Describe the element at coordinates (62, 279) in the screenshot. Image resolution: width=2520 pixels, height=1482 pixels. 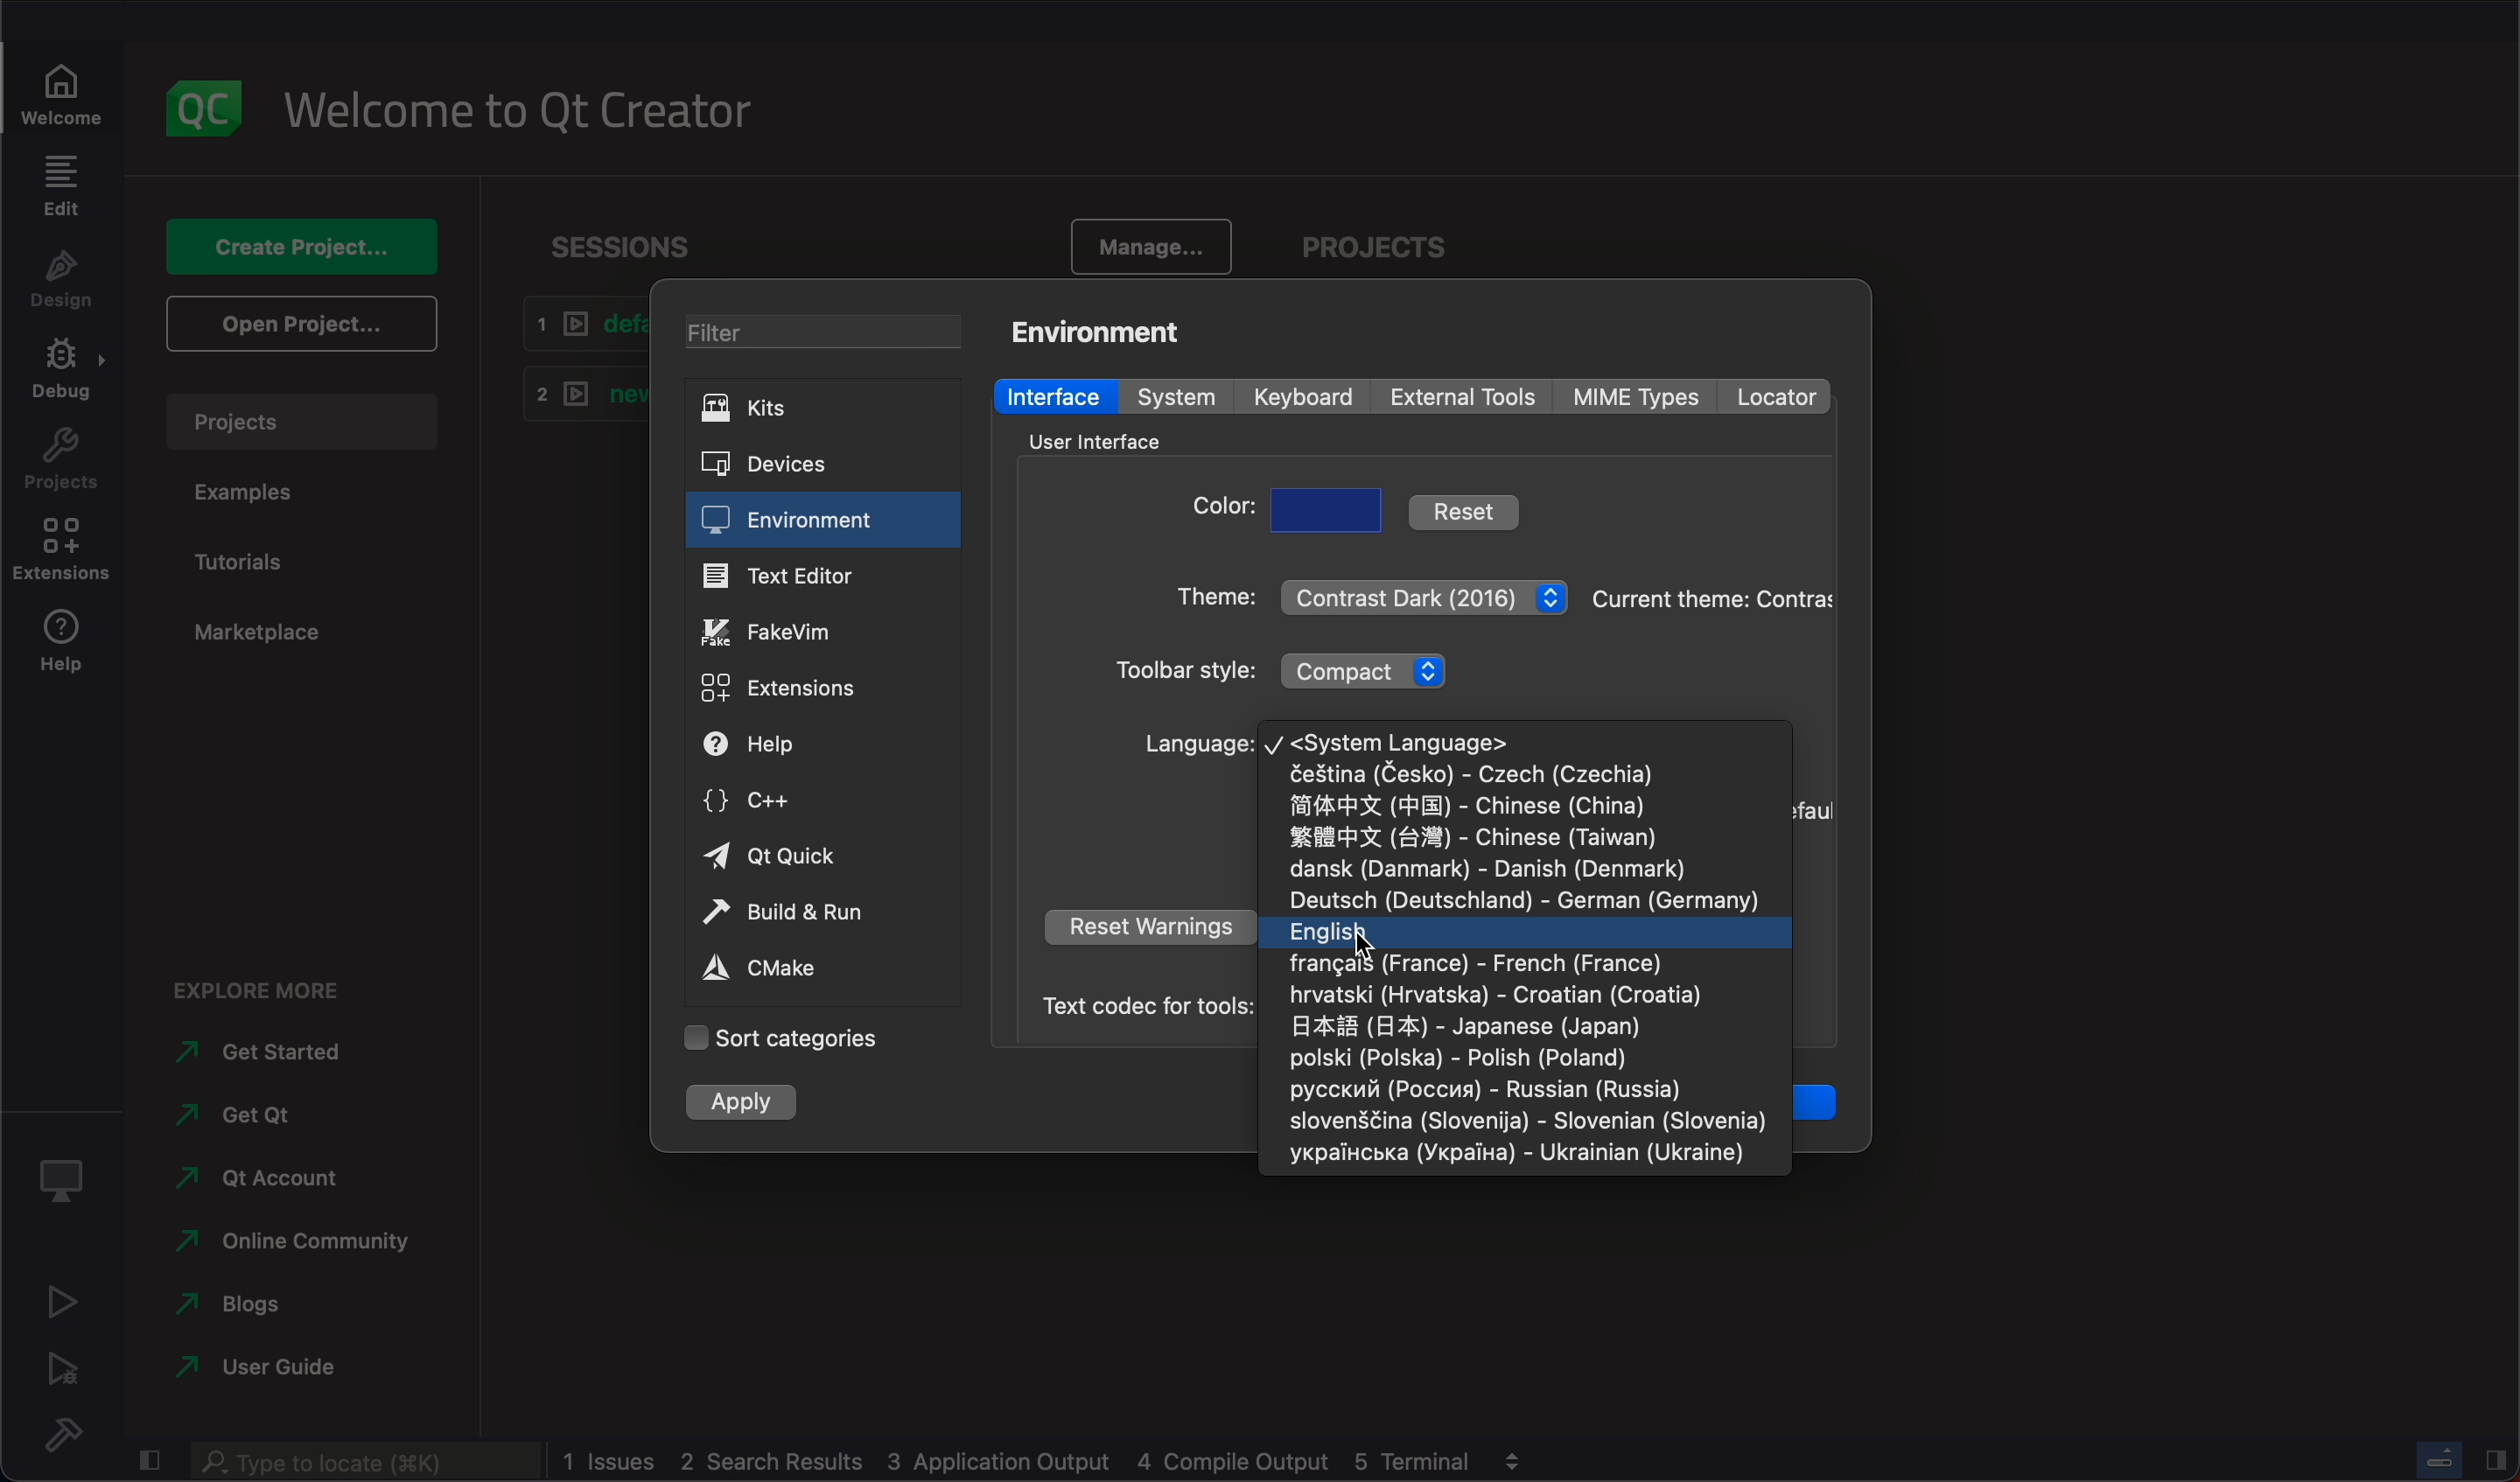
I see `design` at that location.